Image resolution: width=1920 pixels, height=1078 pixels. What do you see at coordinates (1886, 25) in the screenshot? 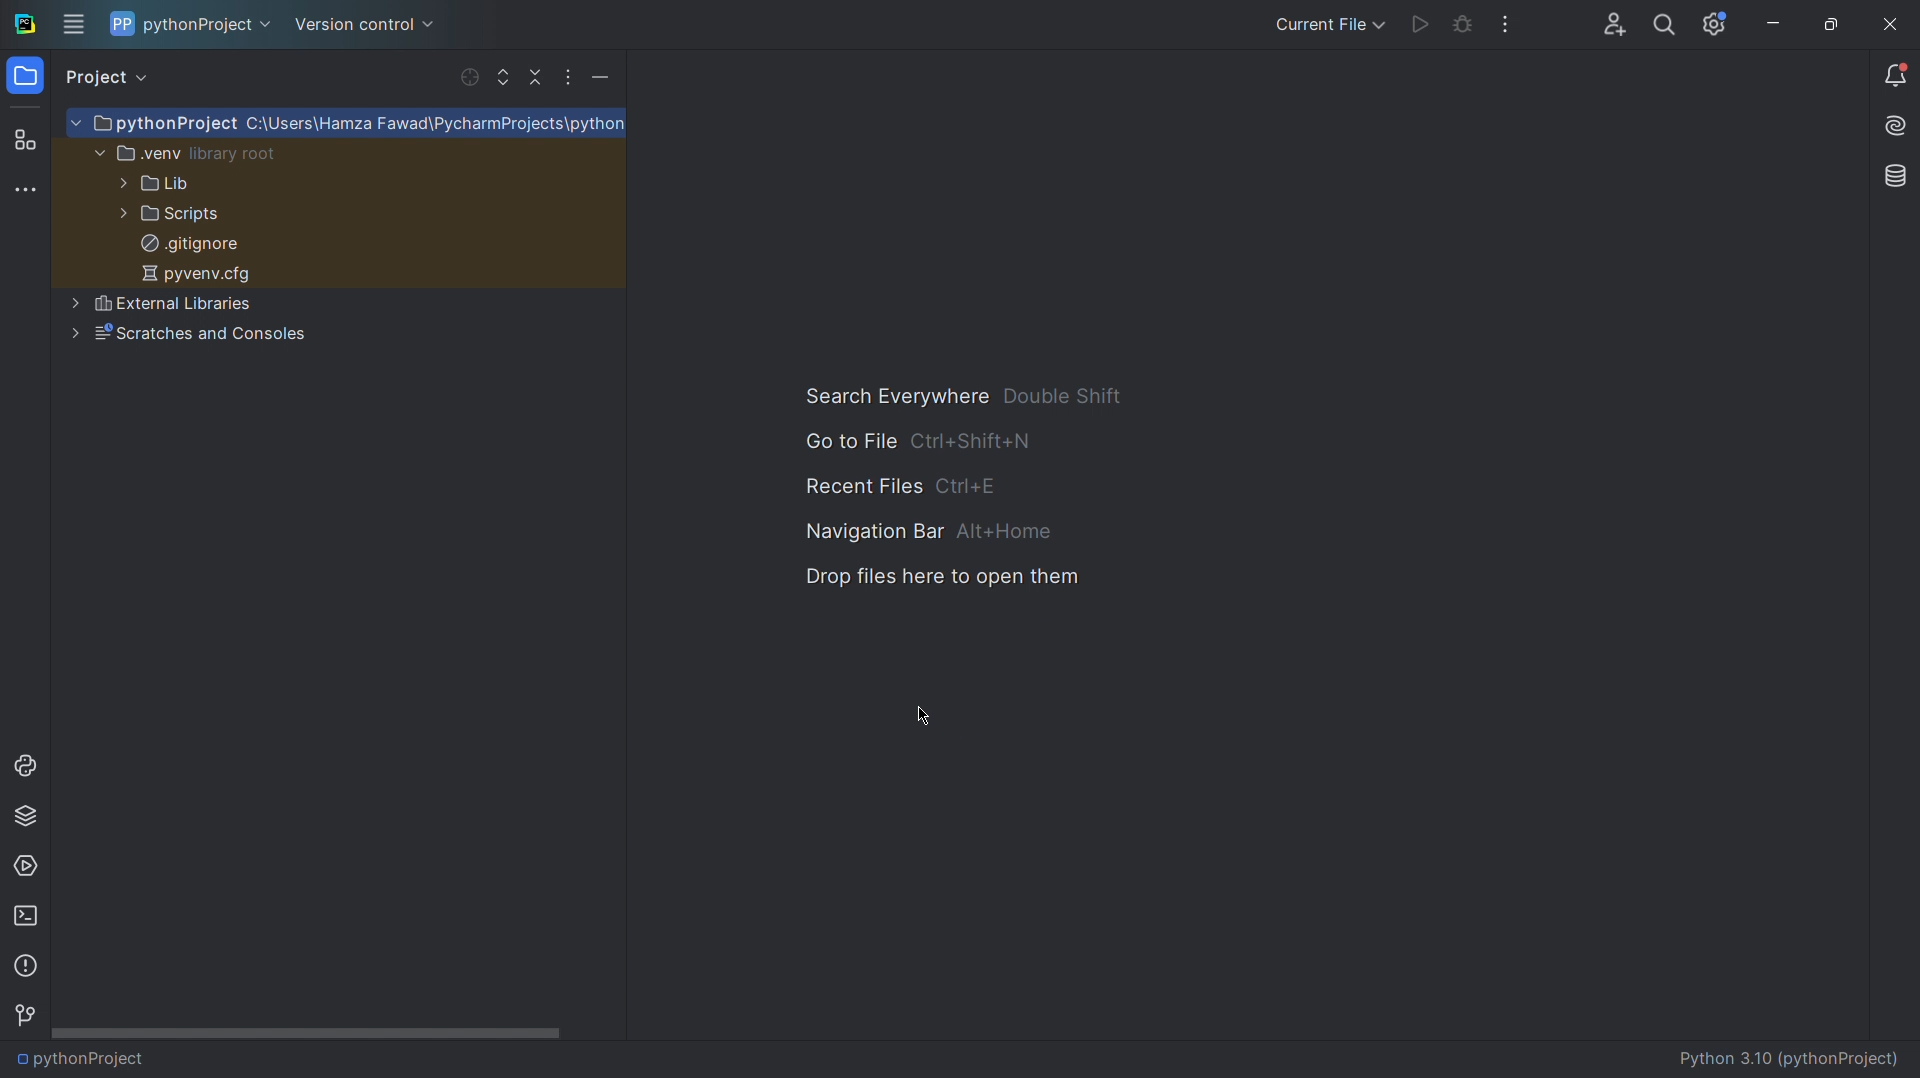
I see `close` at bounding box center [1886, 25].